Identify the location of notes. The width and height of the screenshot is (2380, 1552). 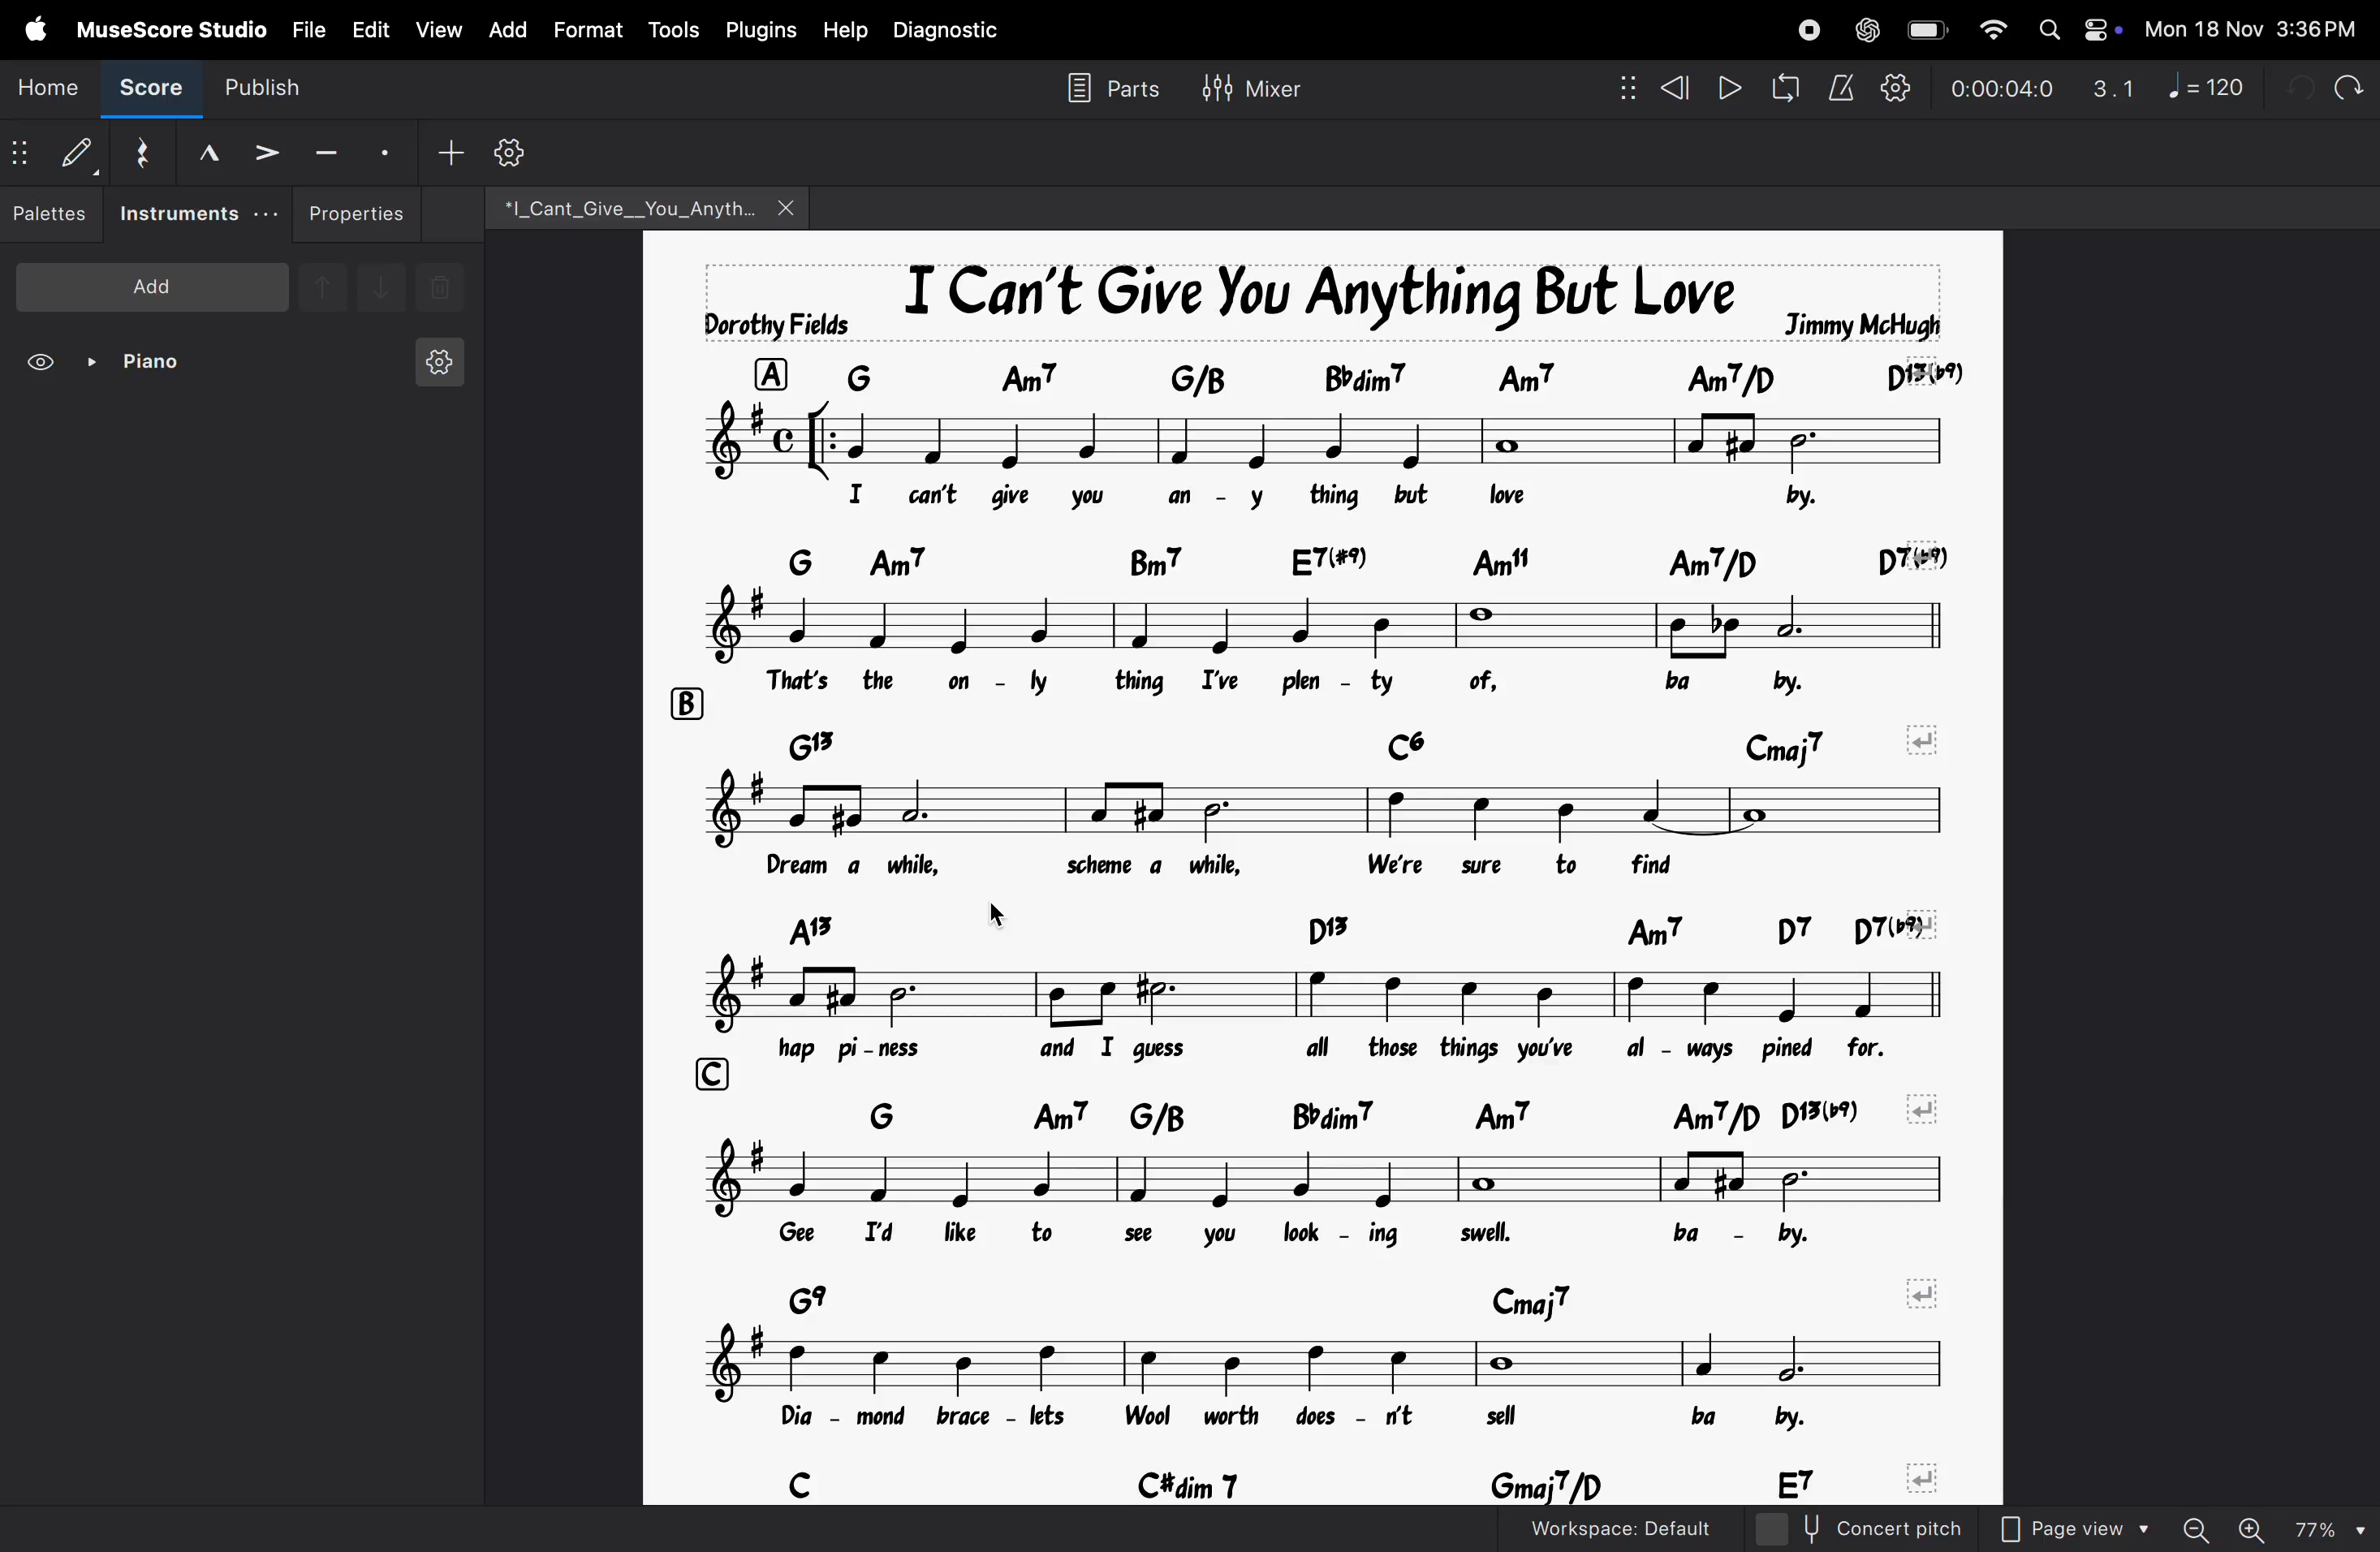
(1333, 1362).